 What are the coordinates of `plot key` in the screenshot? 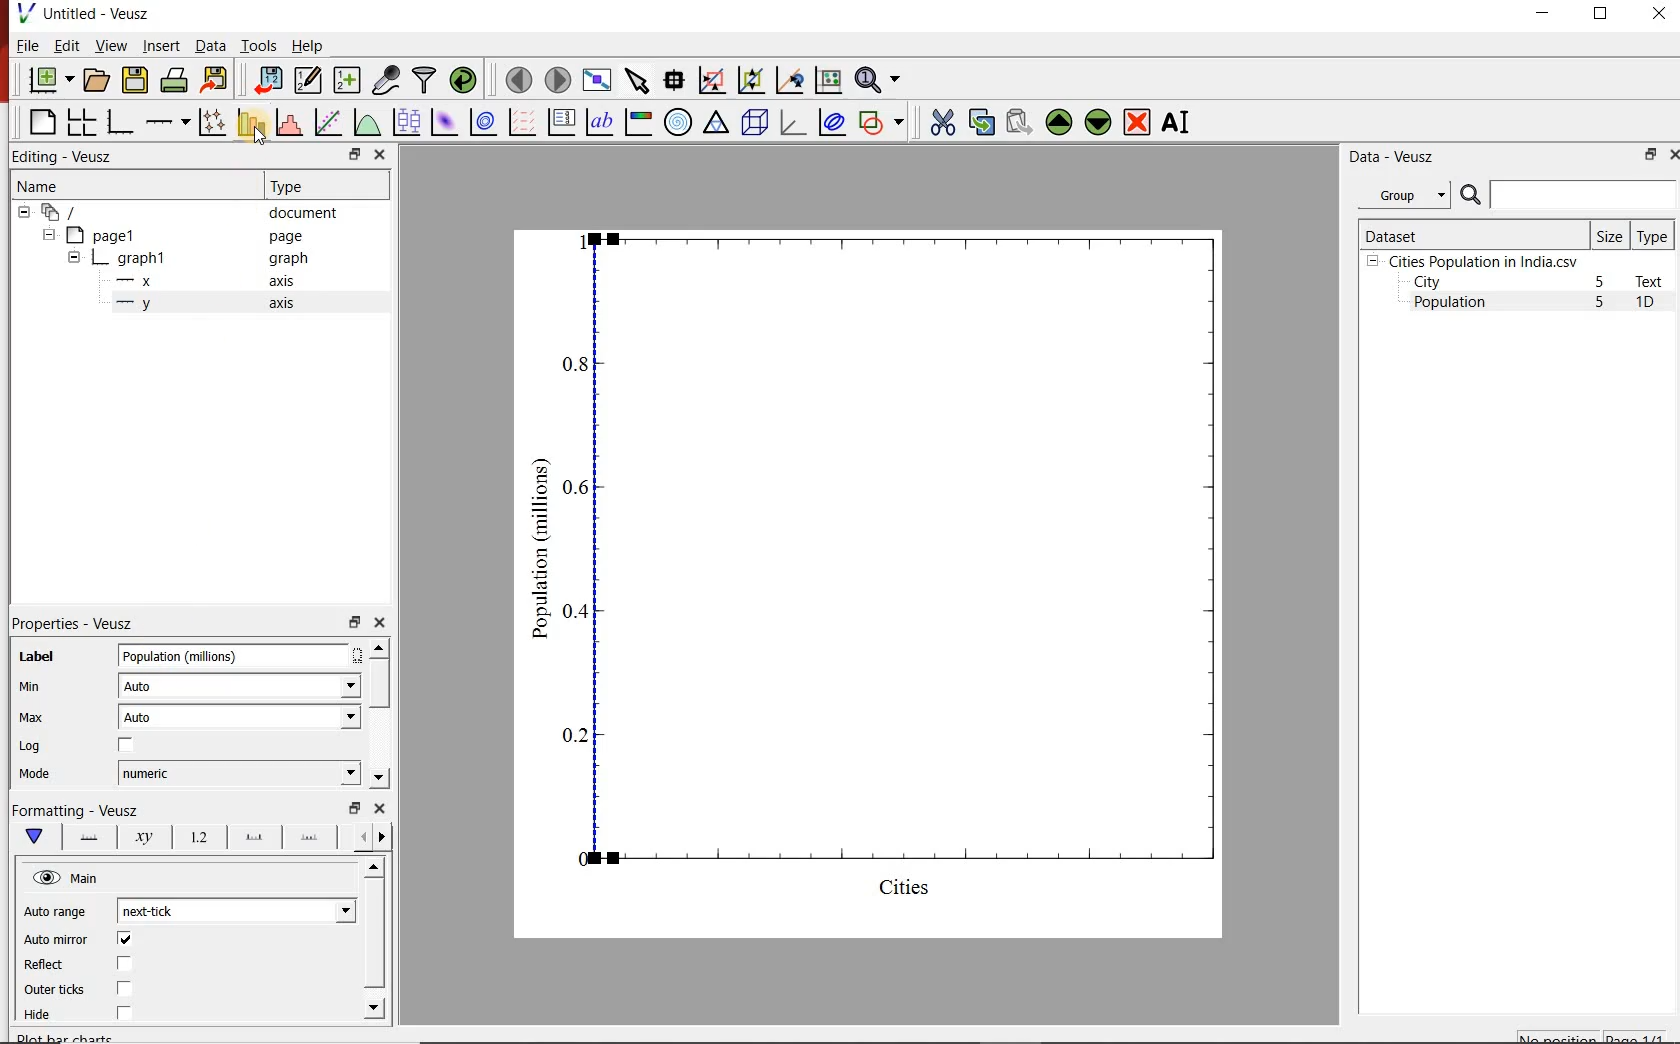 It's located at (560, 122).